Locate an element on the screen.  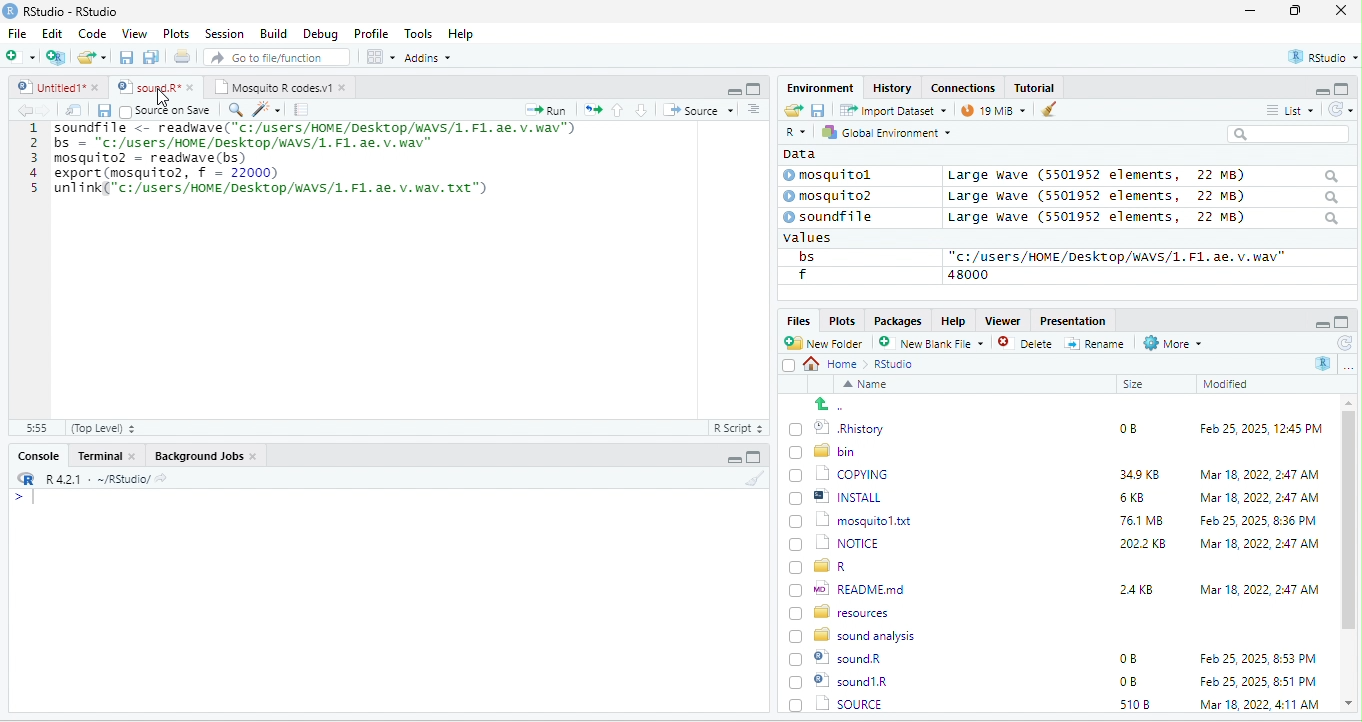
Packages is located at coordinates (901, 320).